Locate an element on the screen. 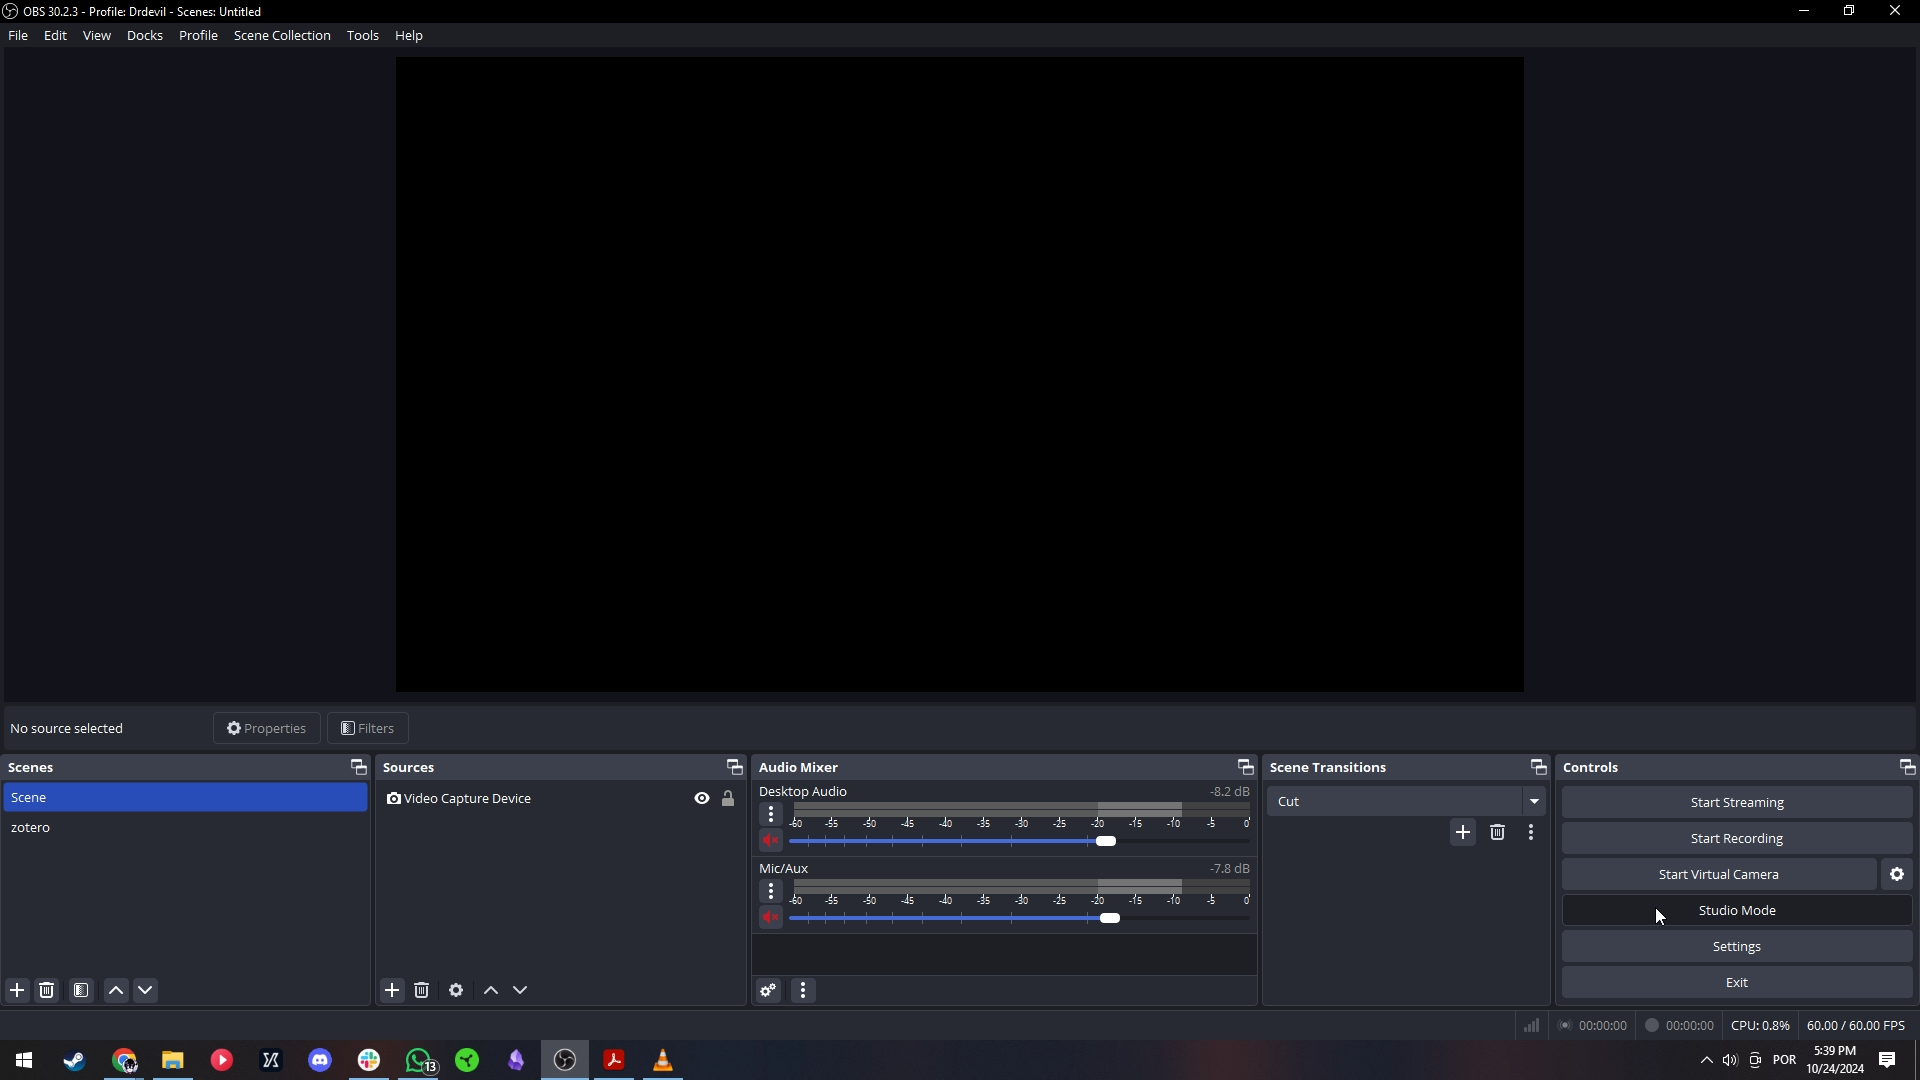  Add scene transition is located at coordinates (1462, 832).